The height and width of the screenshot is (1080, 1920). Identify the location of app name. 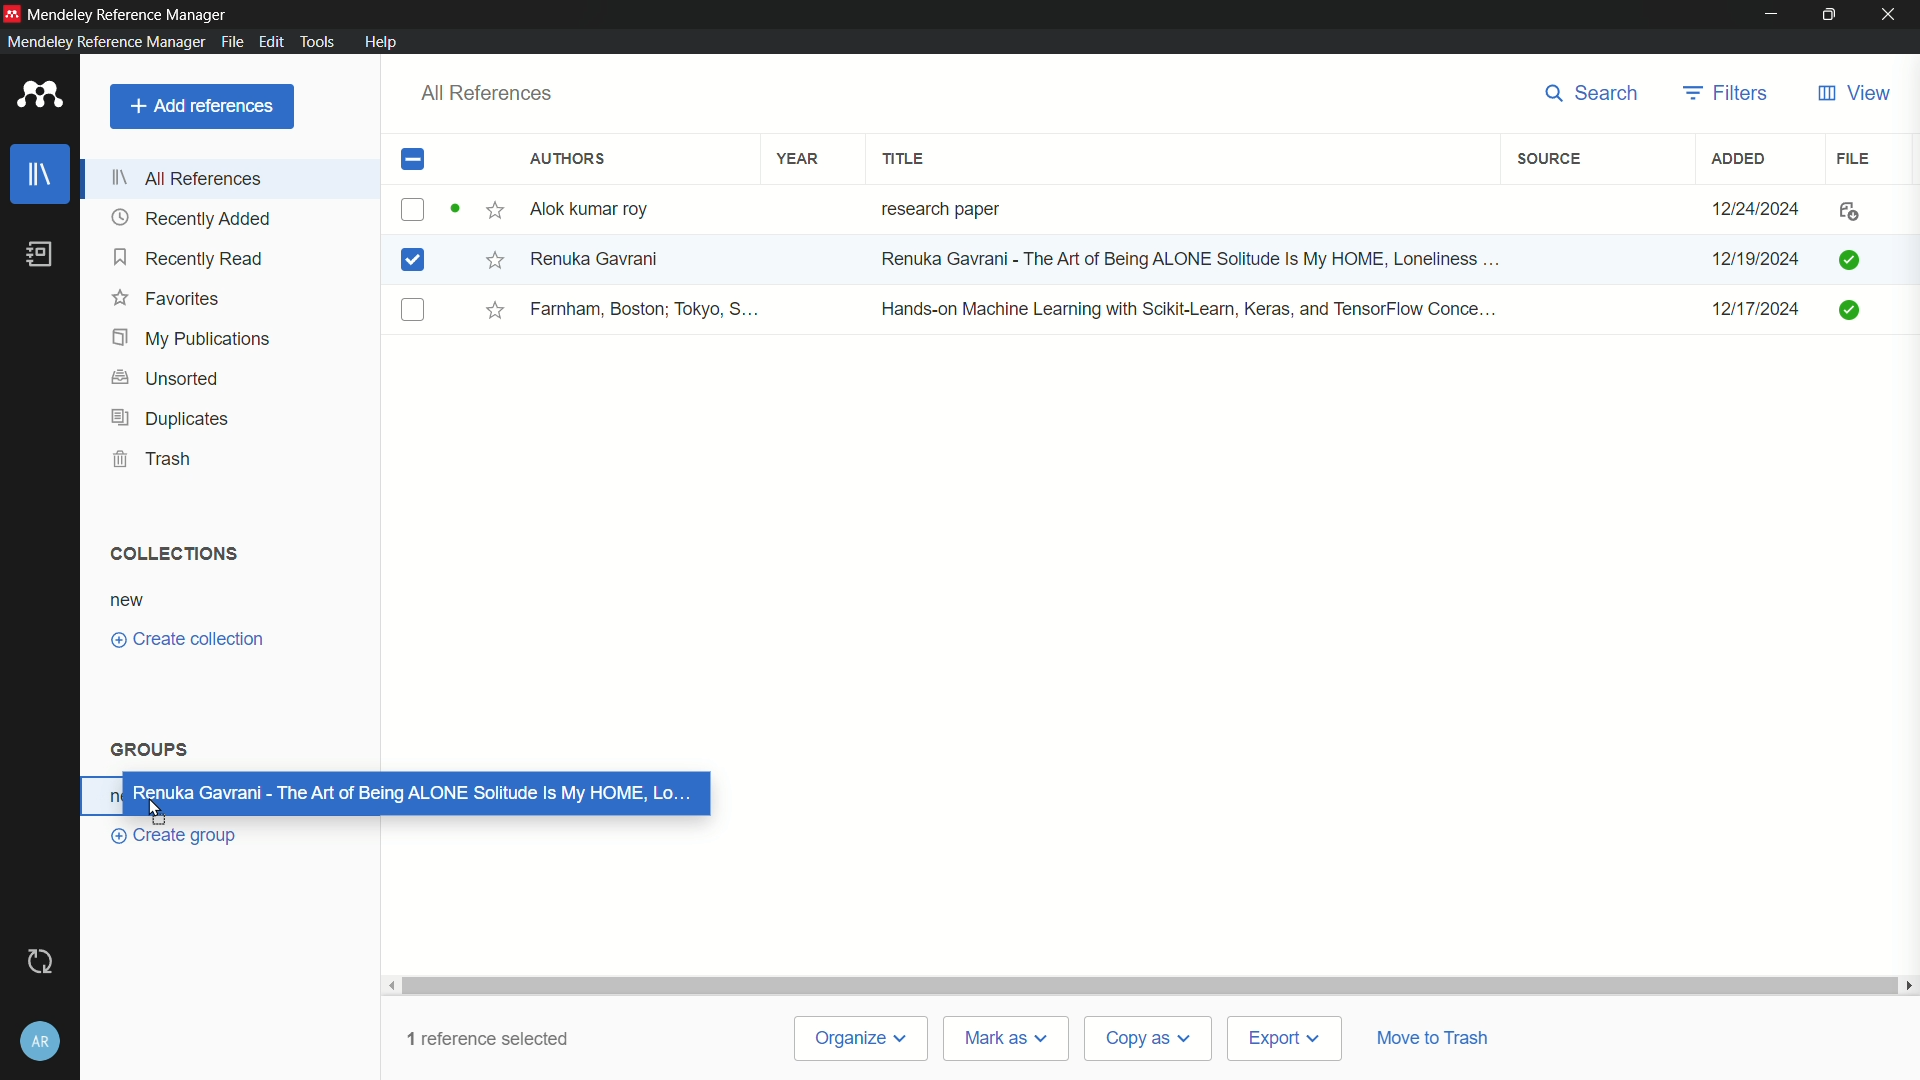
(102, 42).